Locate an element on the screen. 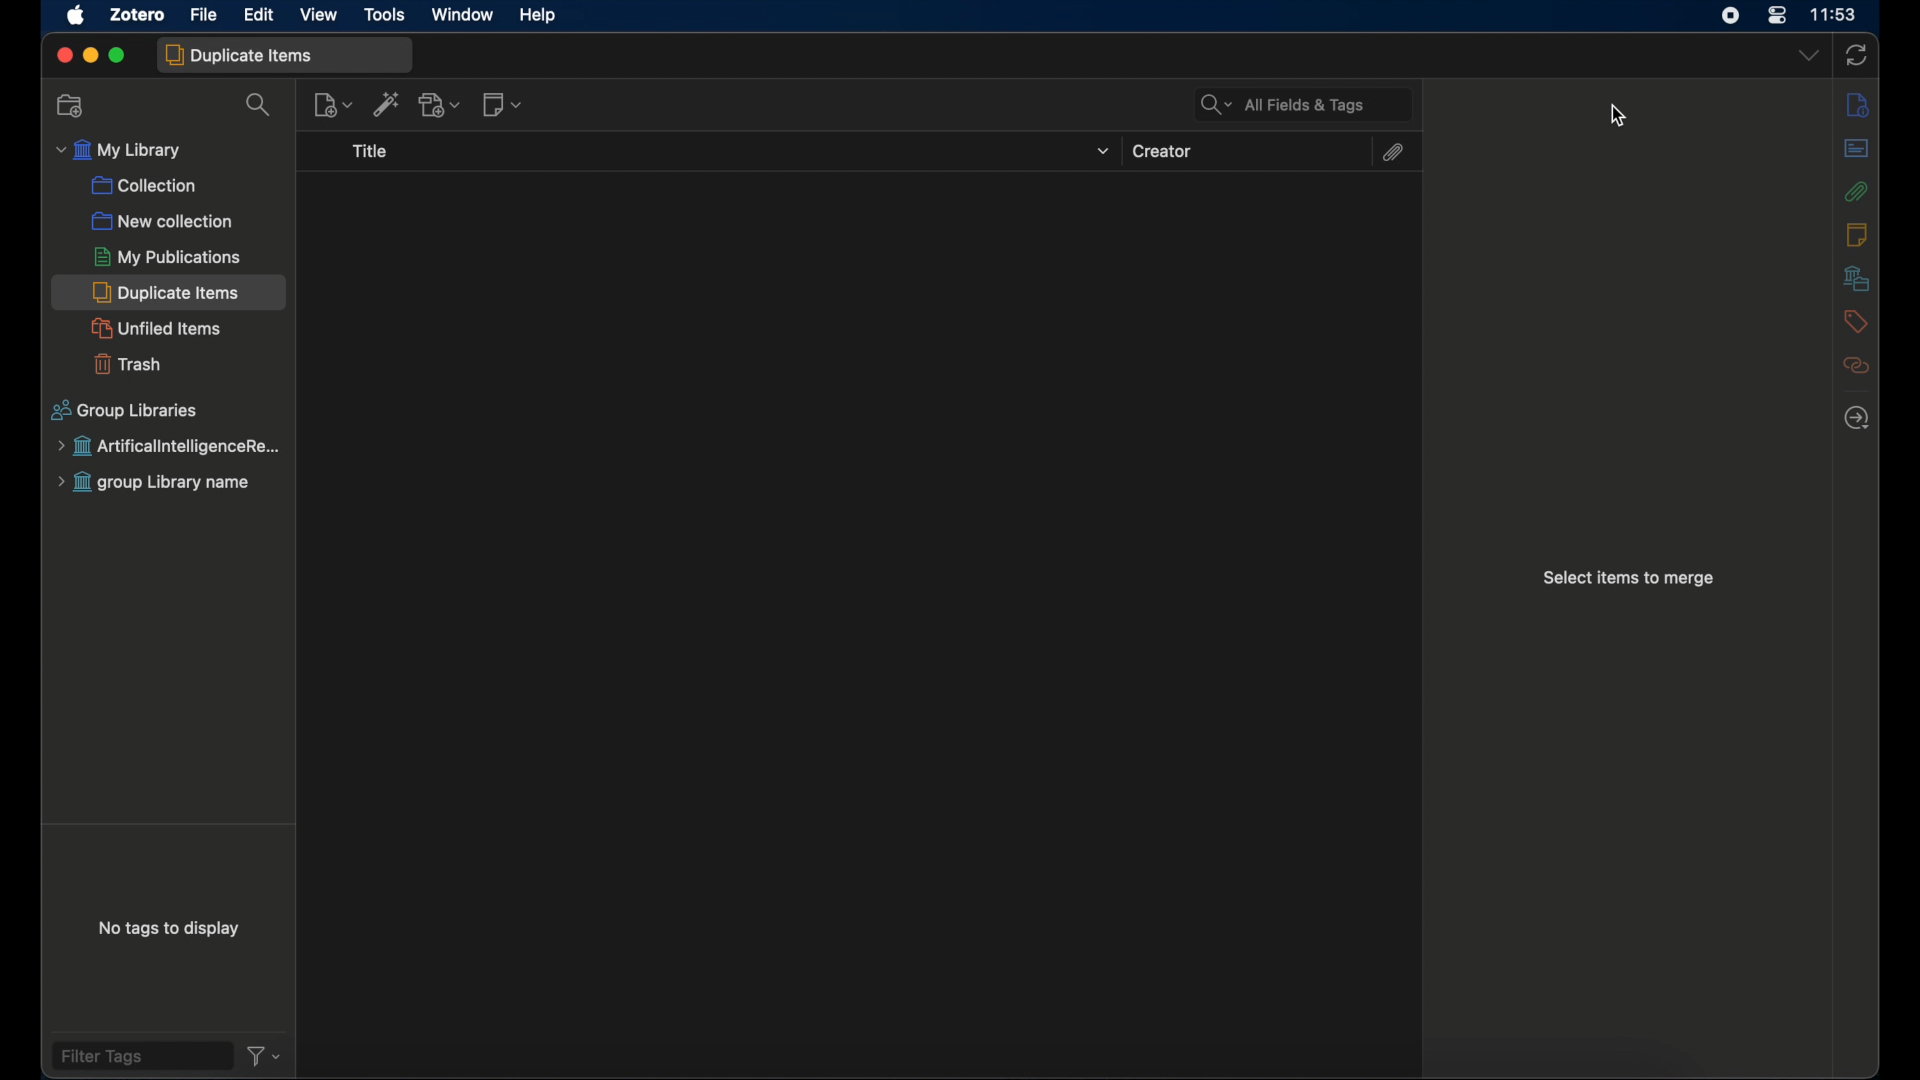 The width and height of the screenshot is (1920, 1080). group library is located at coordinates (162, 483).